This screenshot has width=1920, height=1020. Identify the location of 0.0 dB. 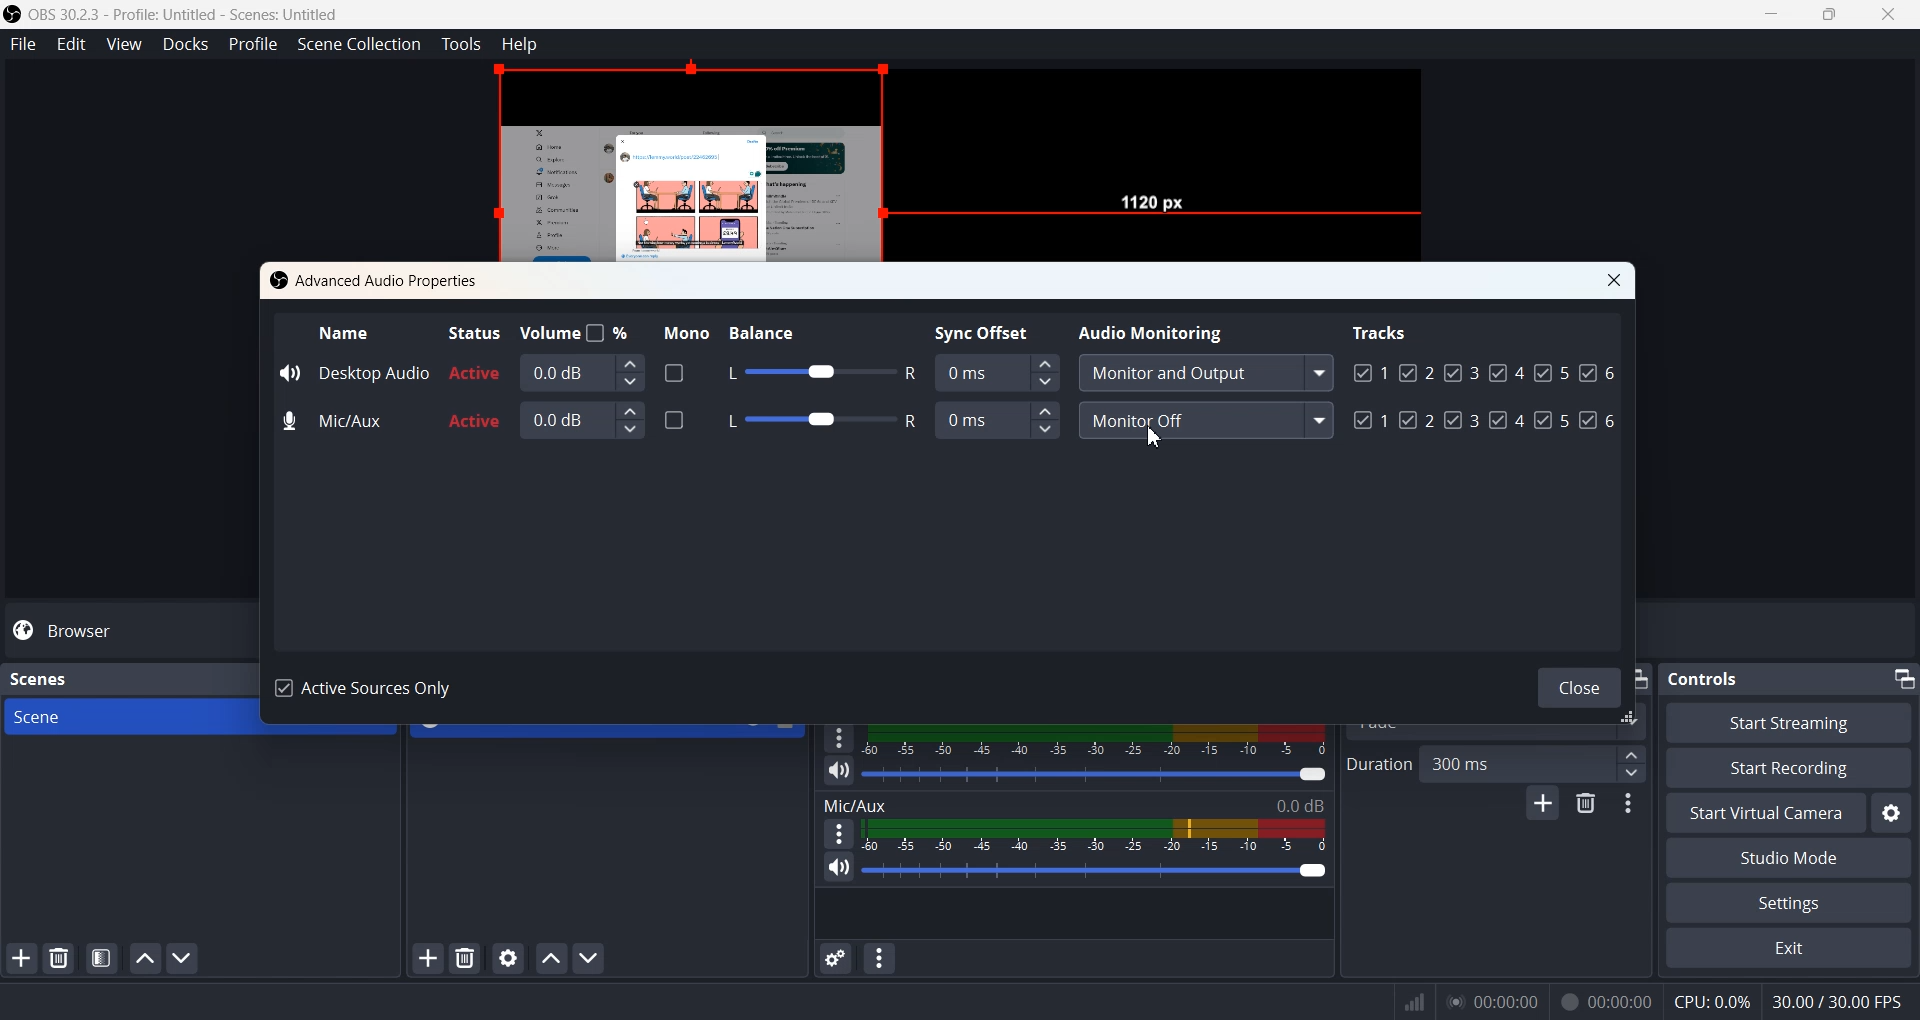
(581, 372).